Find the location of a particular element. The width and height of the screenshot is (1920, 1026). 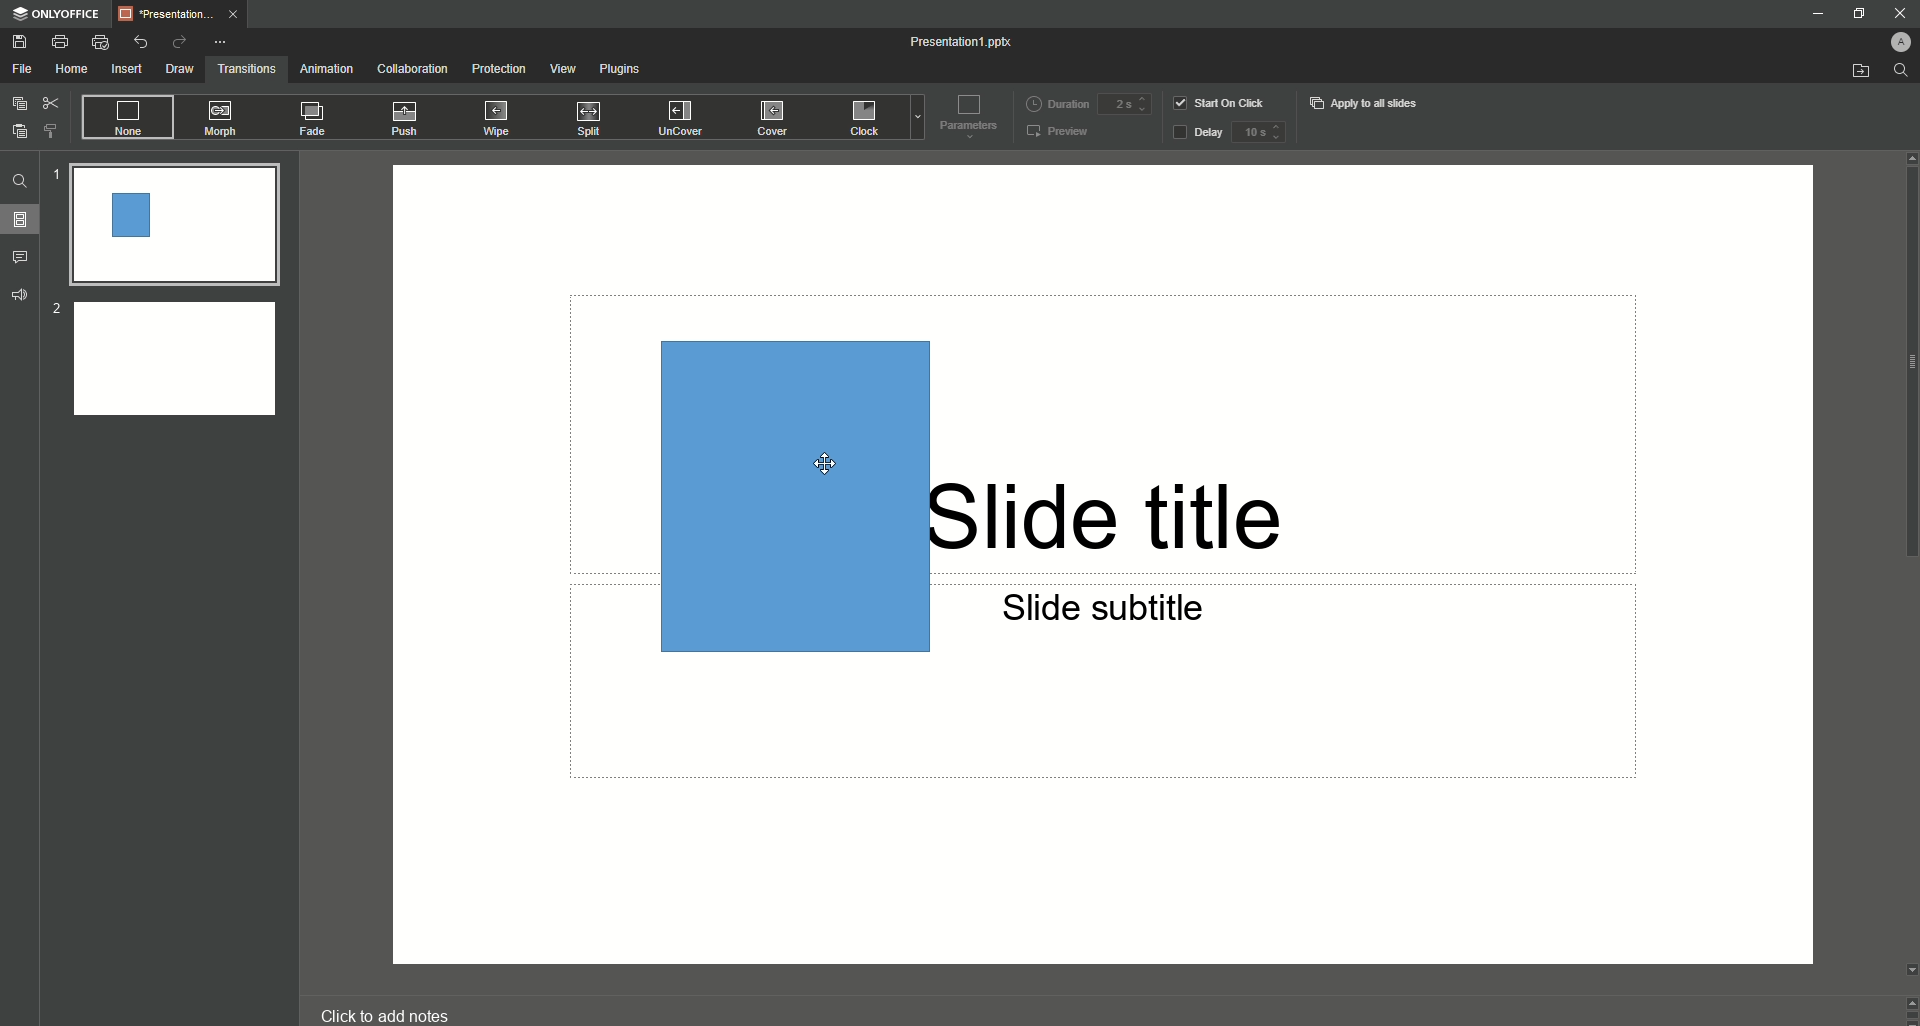

Duration is located at coordinates (1049, 102).